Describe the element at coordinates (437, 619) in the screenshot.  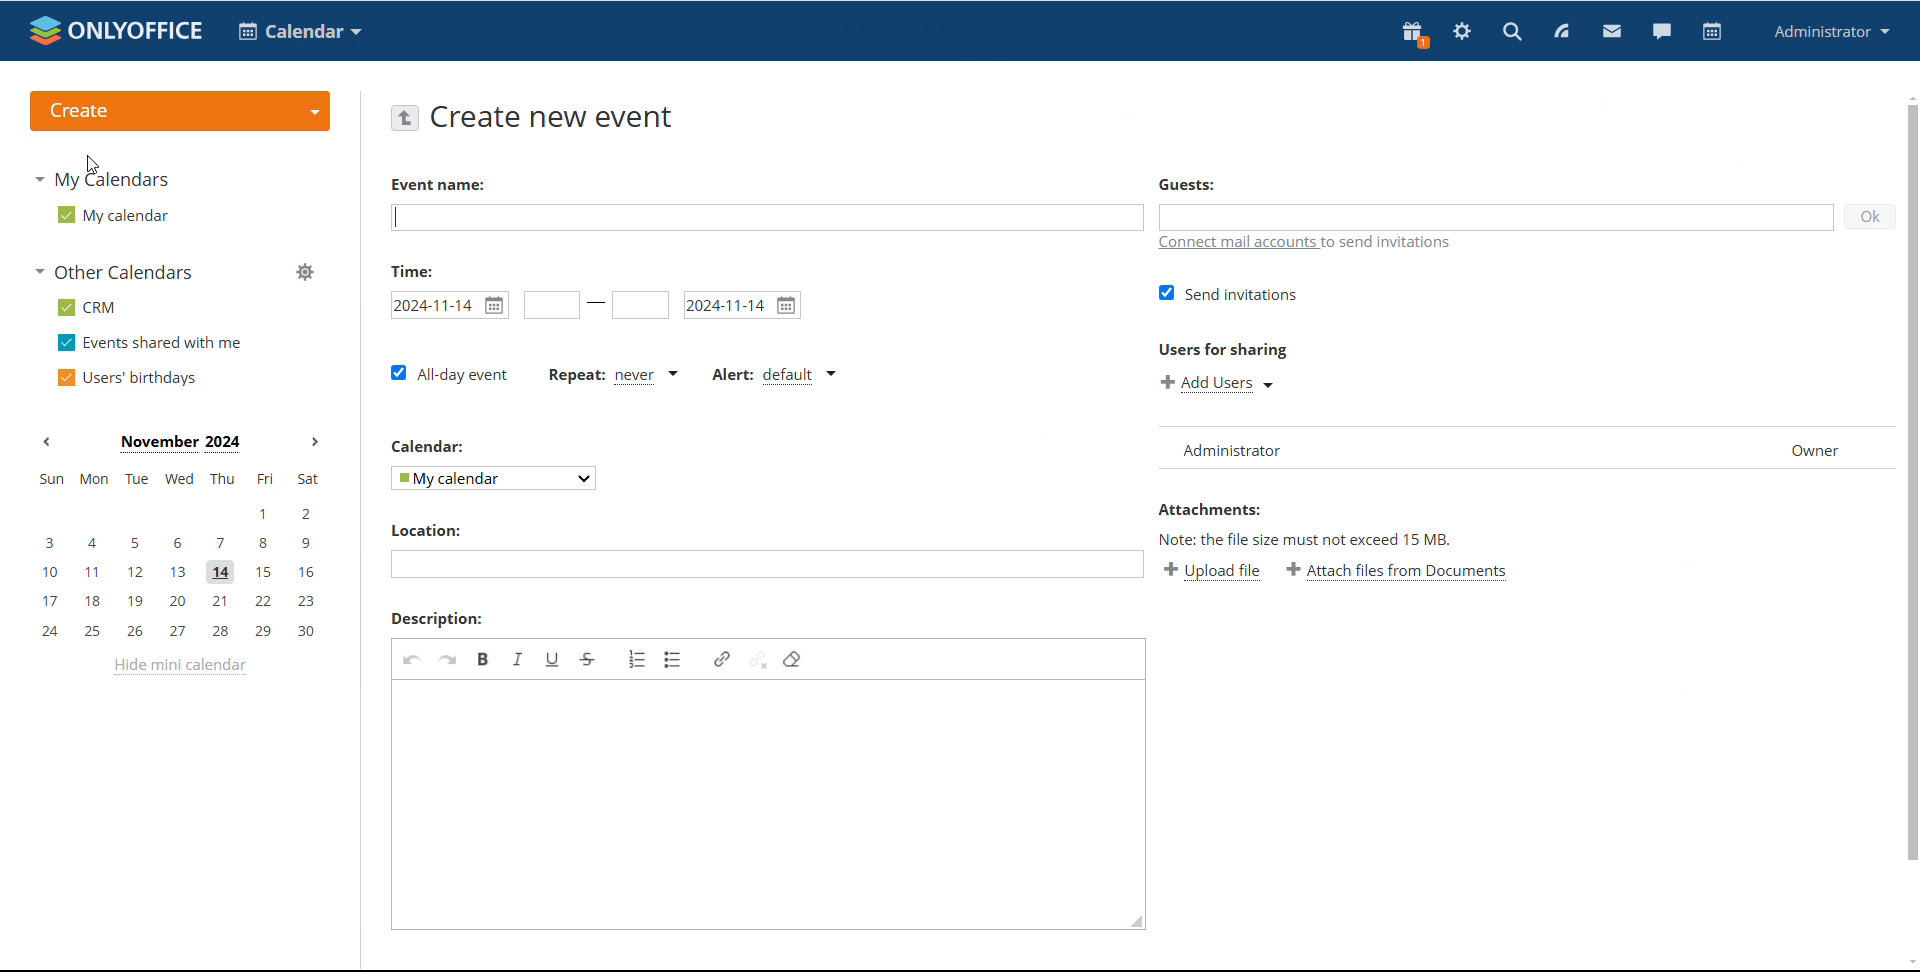
I see `description` at that location.